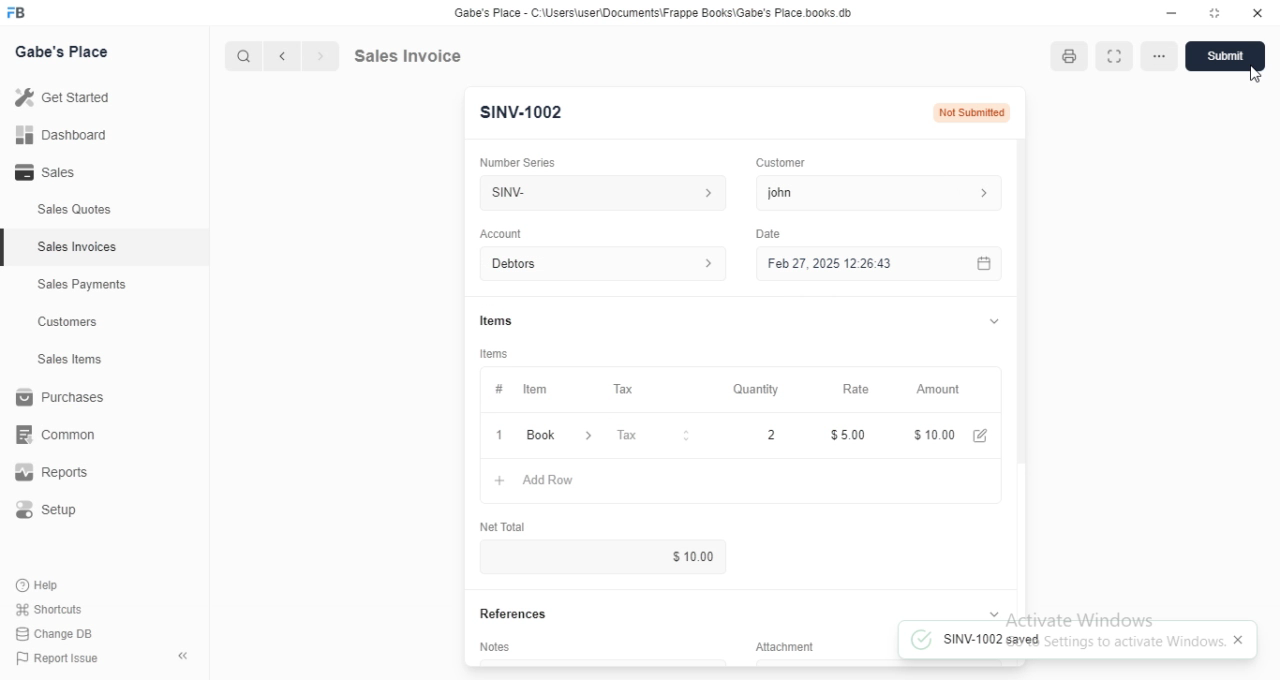  What do you see at coordinates (975, 111) in the screenshot?
I see `Not submitted` at bounding box center [975, 111].